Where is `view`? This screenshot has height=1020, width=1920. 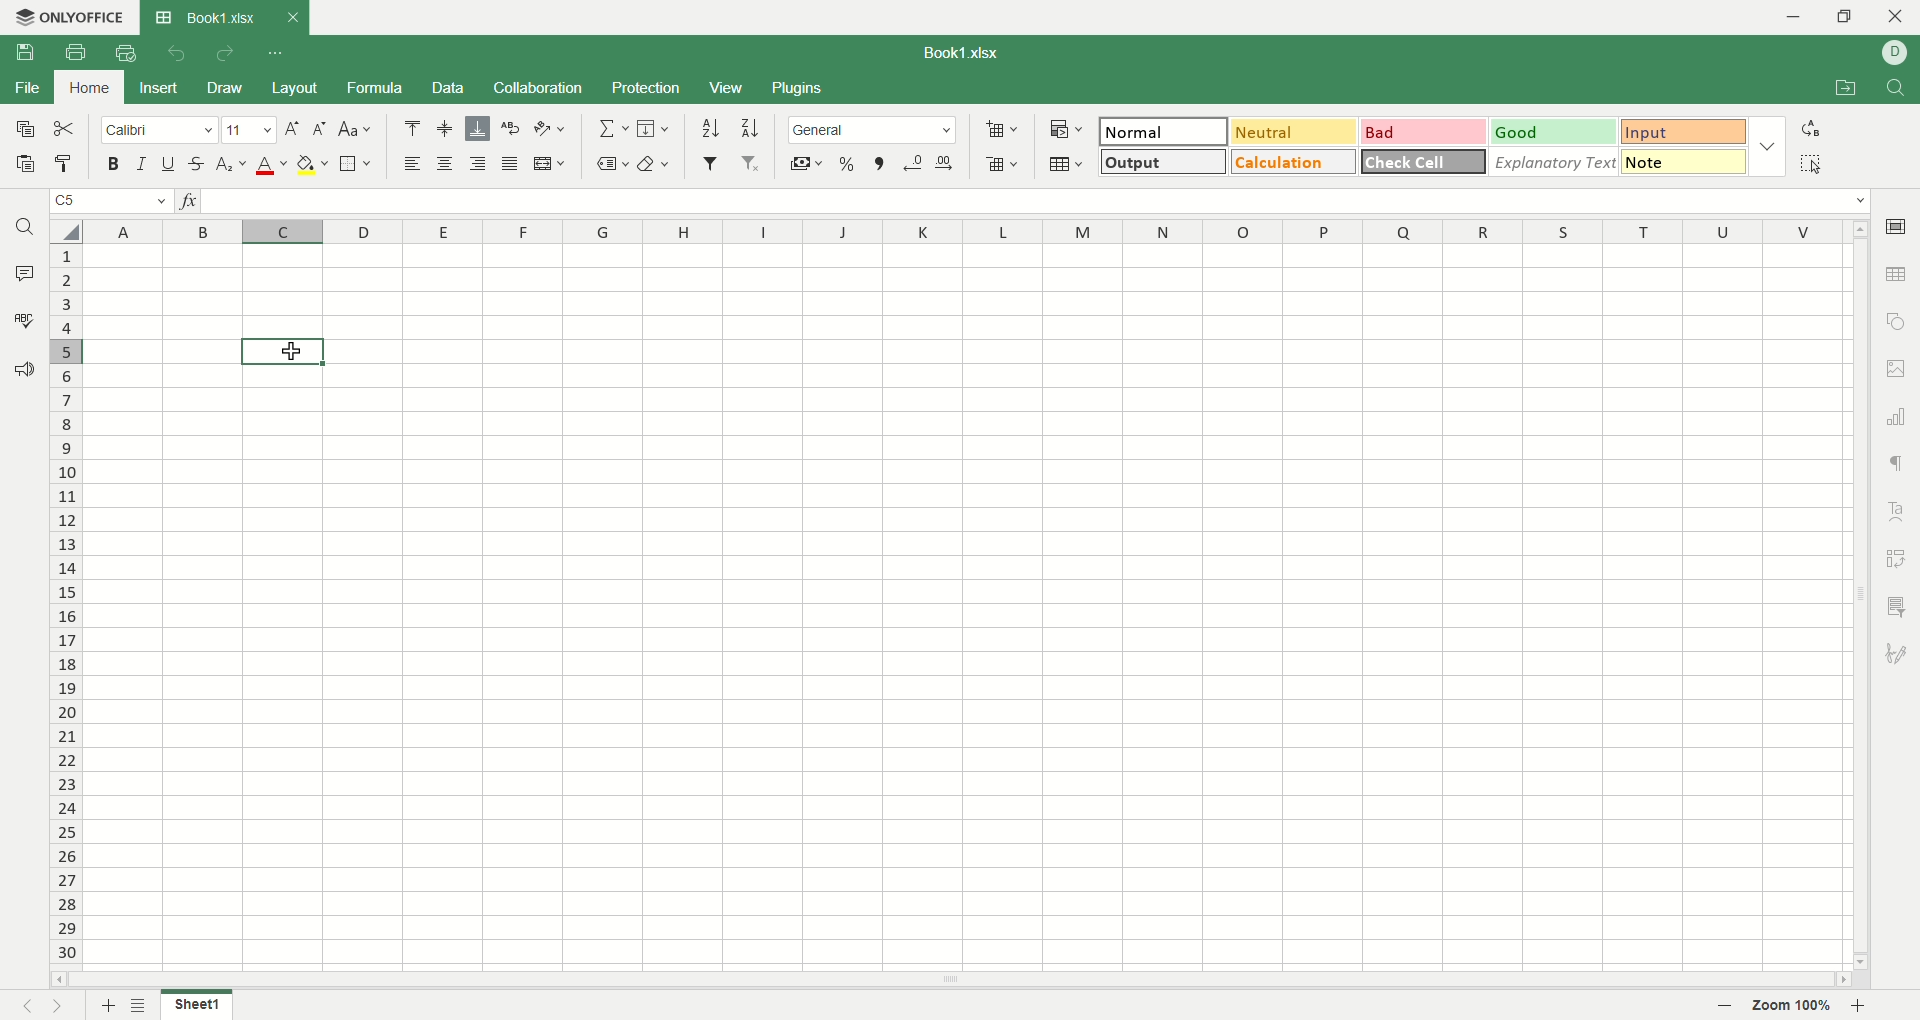 view is located at coordinates (725, 87).